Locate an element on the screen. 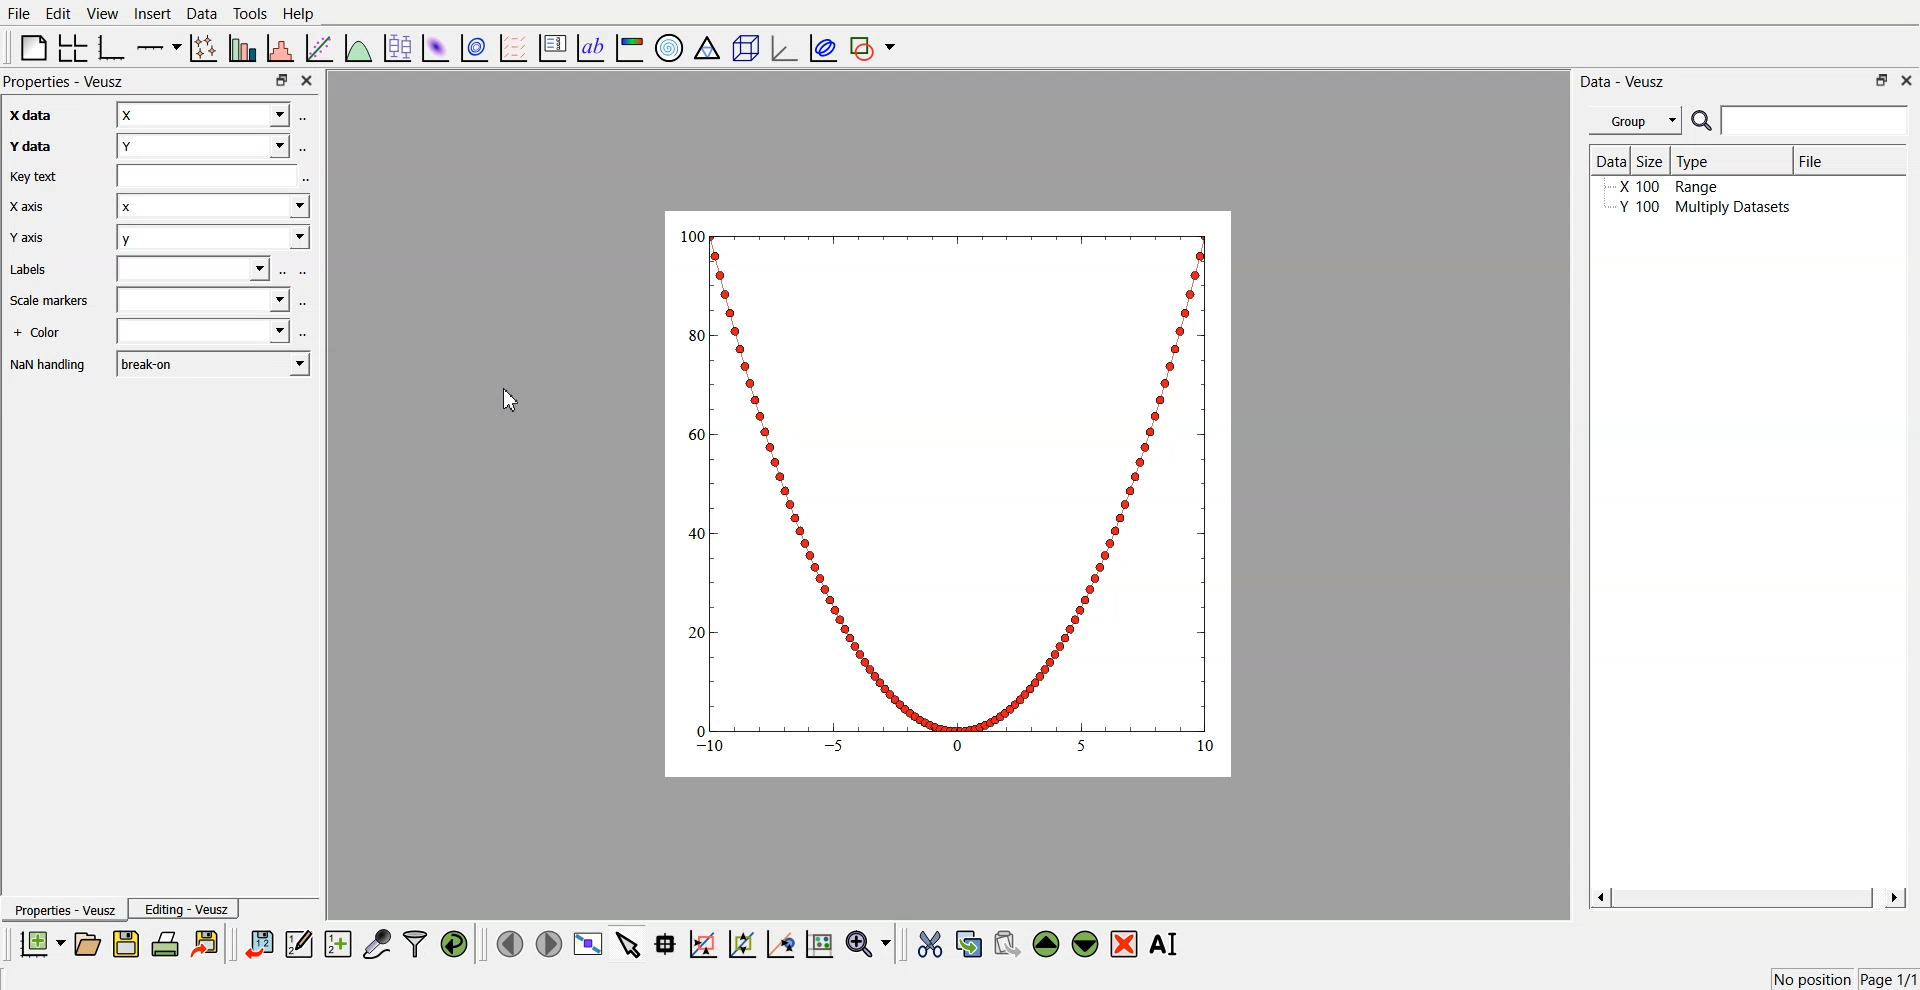 Image resolution: width=1920 pixels, height=990 pixels. scroll bar is located at coordinates (1746, 897).